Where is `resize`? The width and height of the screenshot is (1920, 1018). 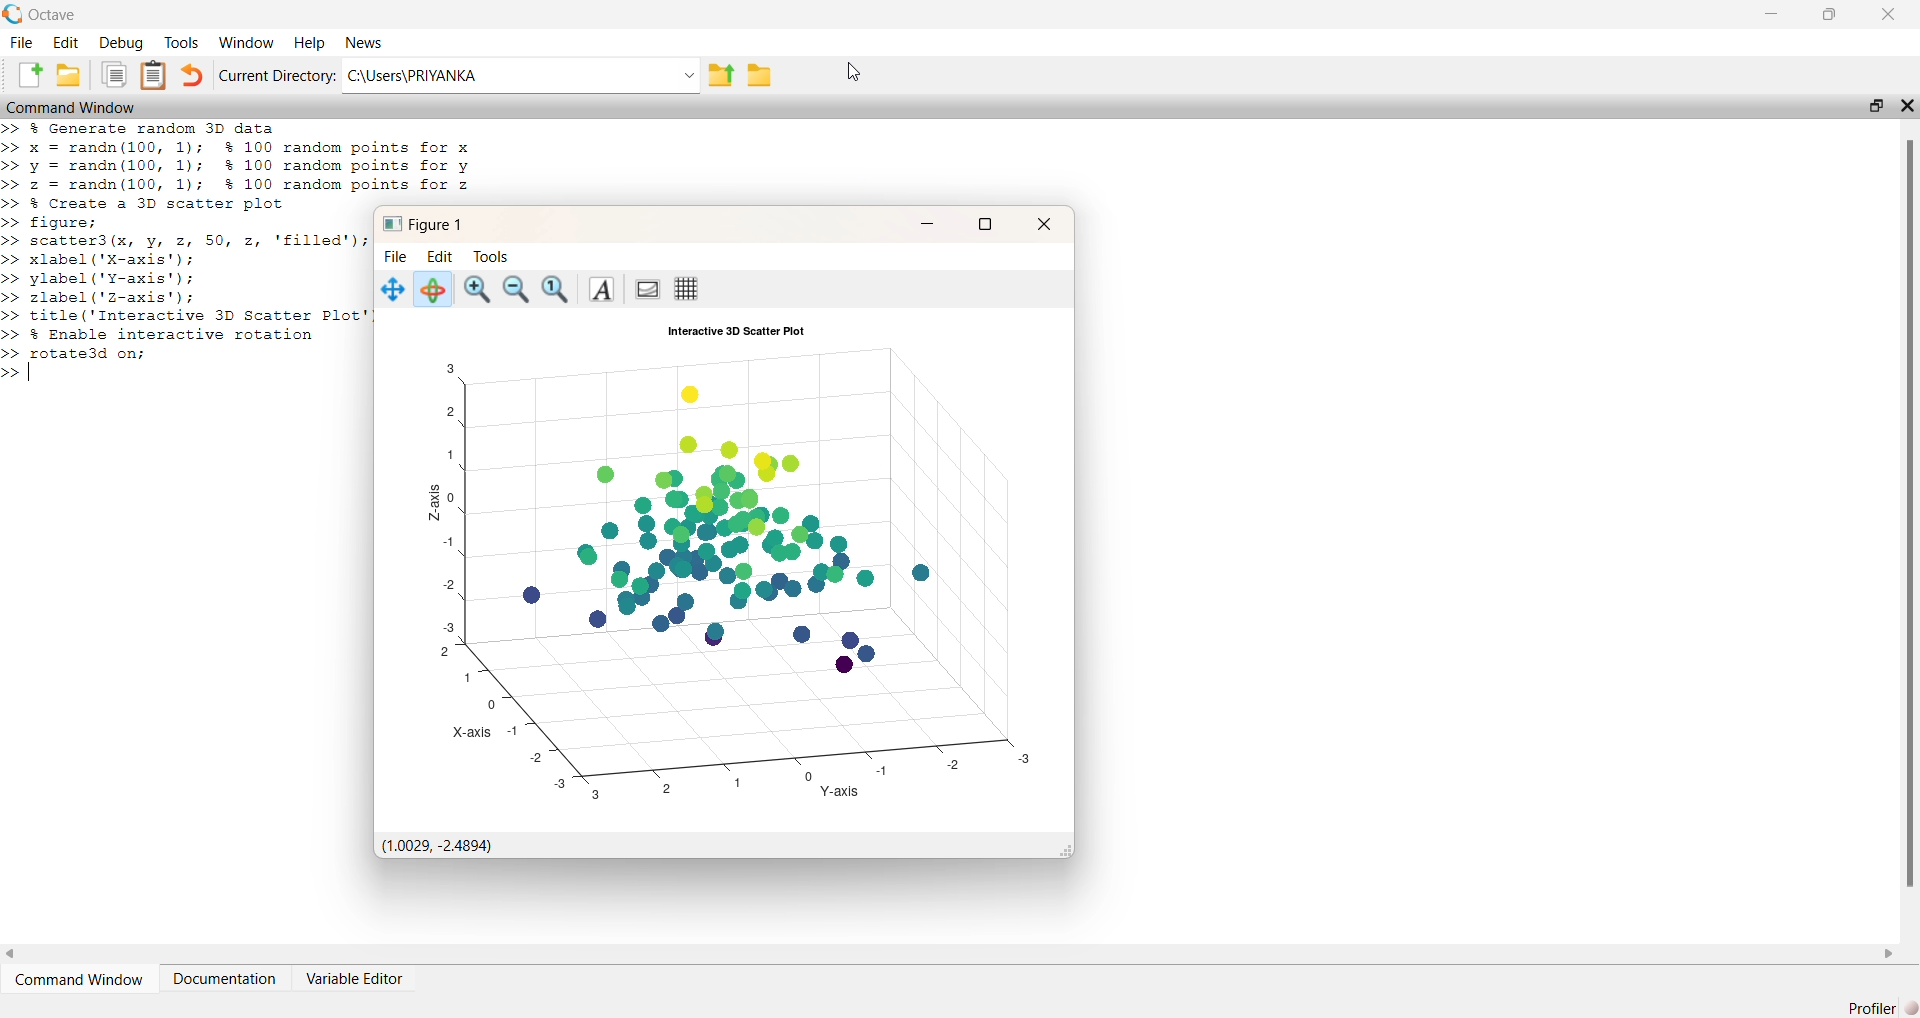
resize is located at coordinates (1829, 14).